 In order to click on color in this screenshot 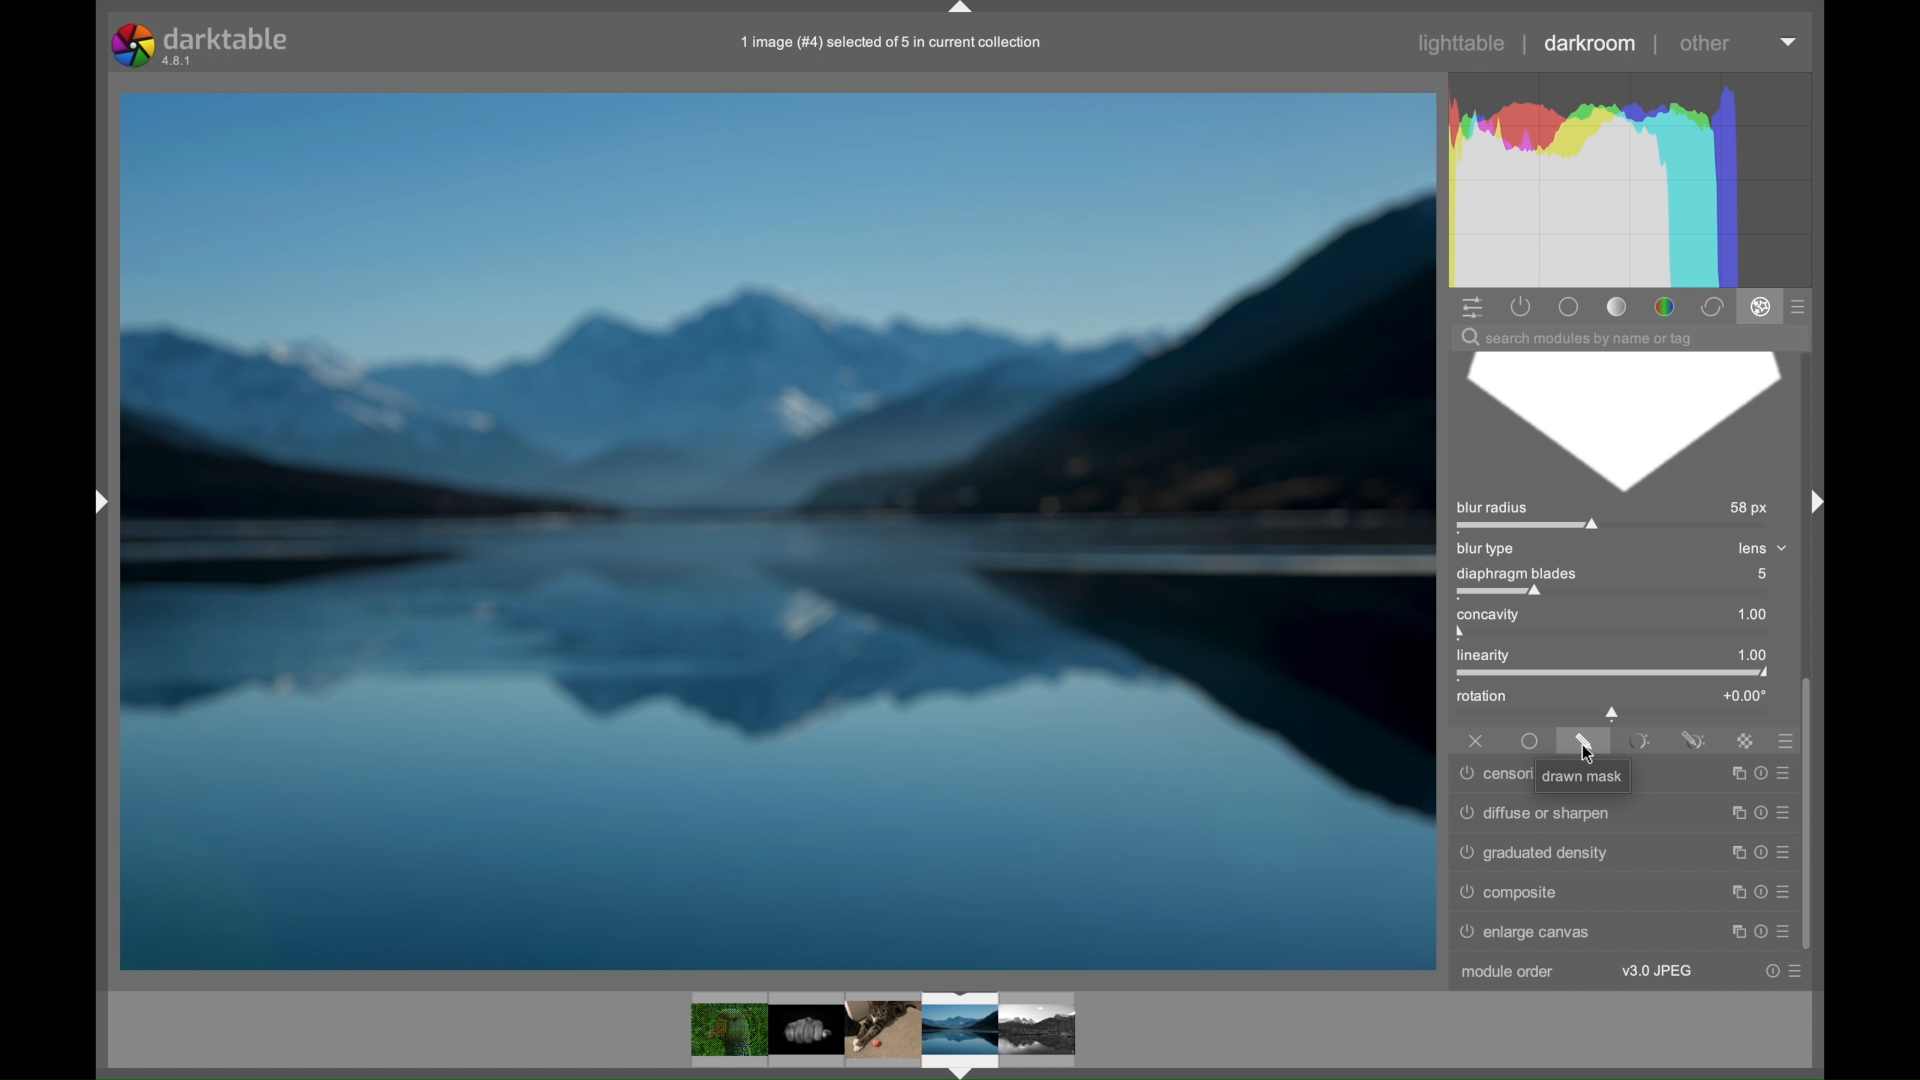, I will do `click(1663, 306)`.